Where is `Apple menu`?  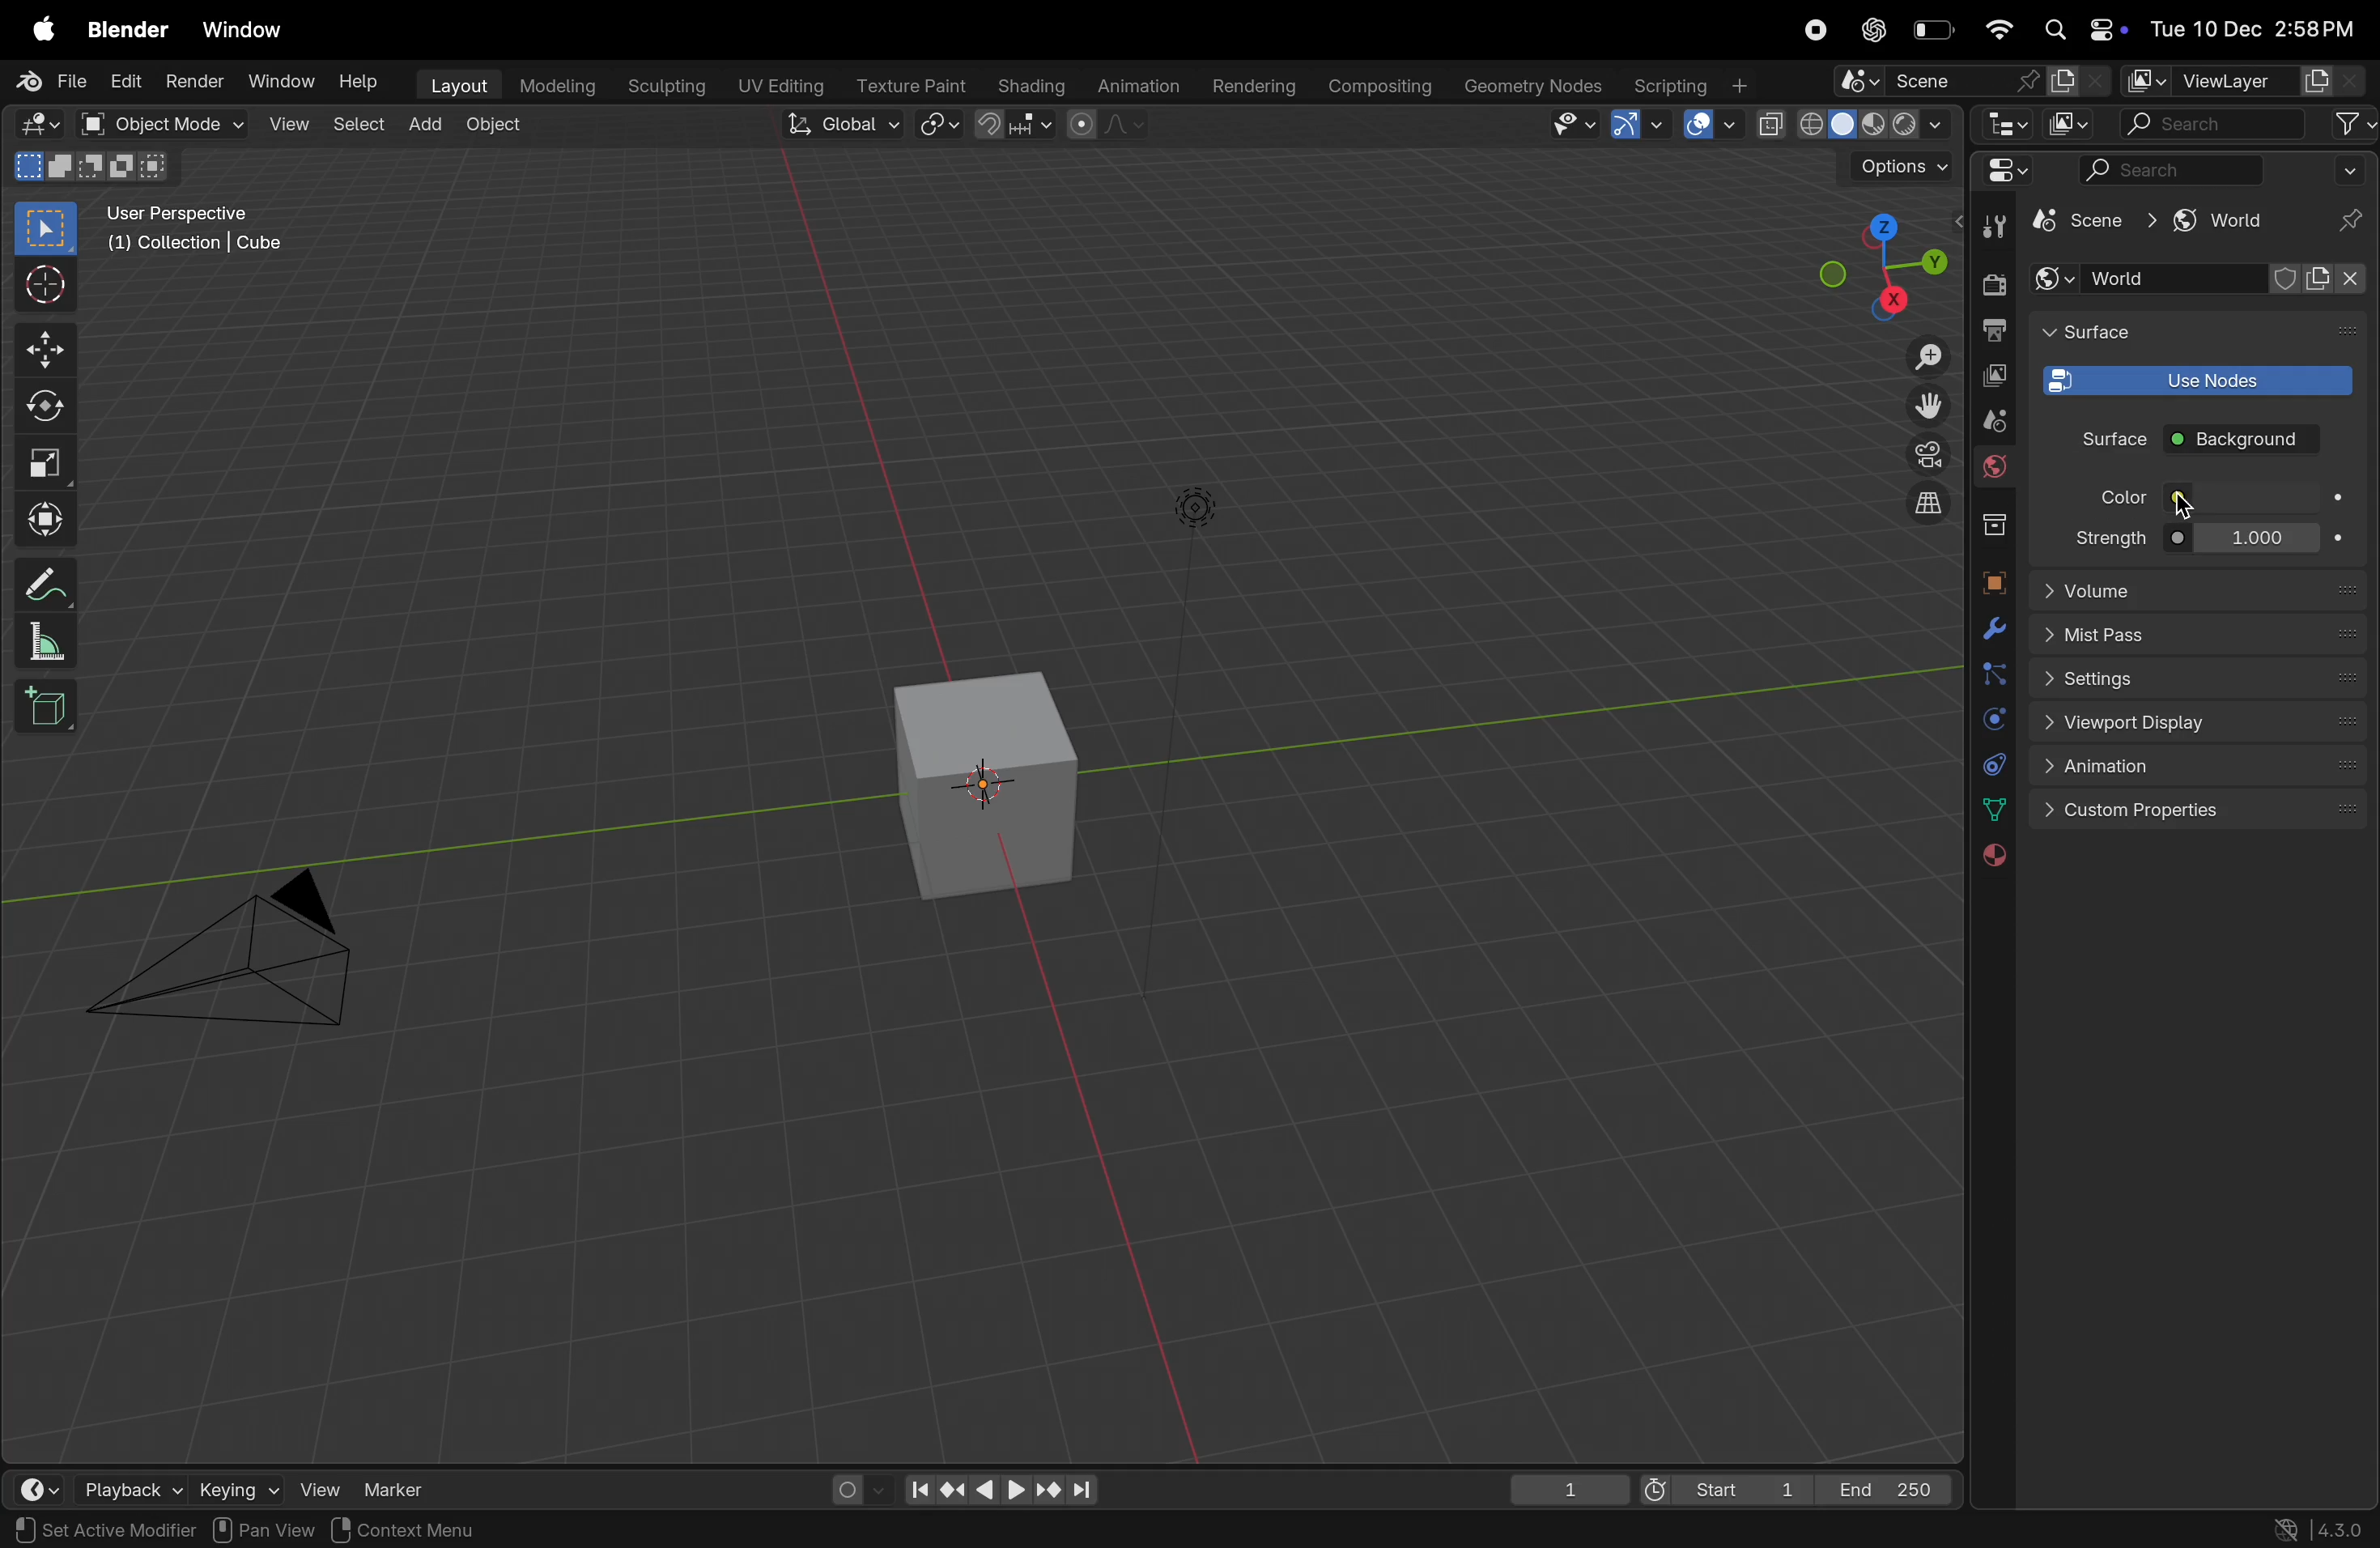 Apple menu is located at coordinates (33, 29).